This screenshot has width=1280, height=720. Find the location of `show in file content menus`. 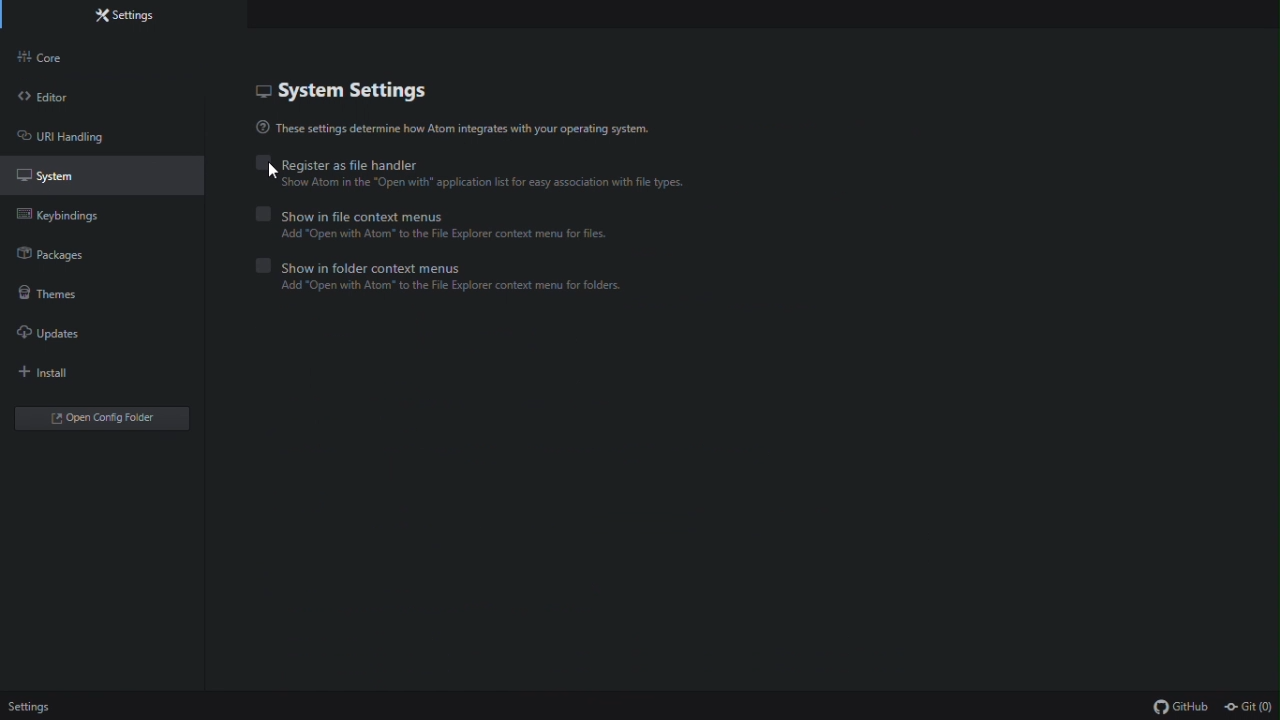

show in file content menus is located at coordinates (442, 214).